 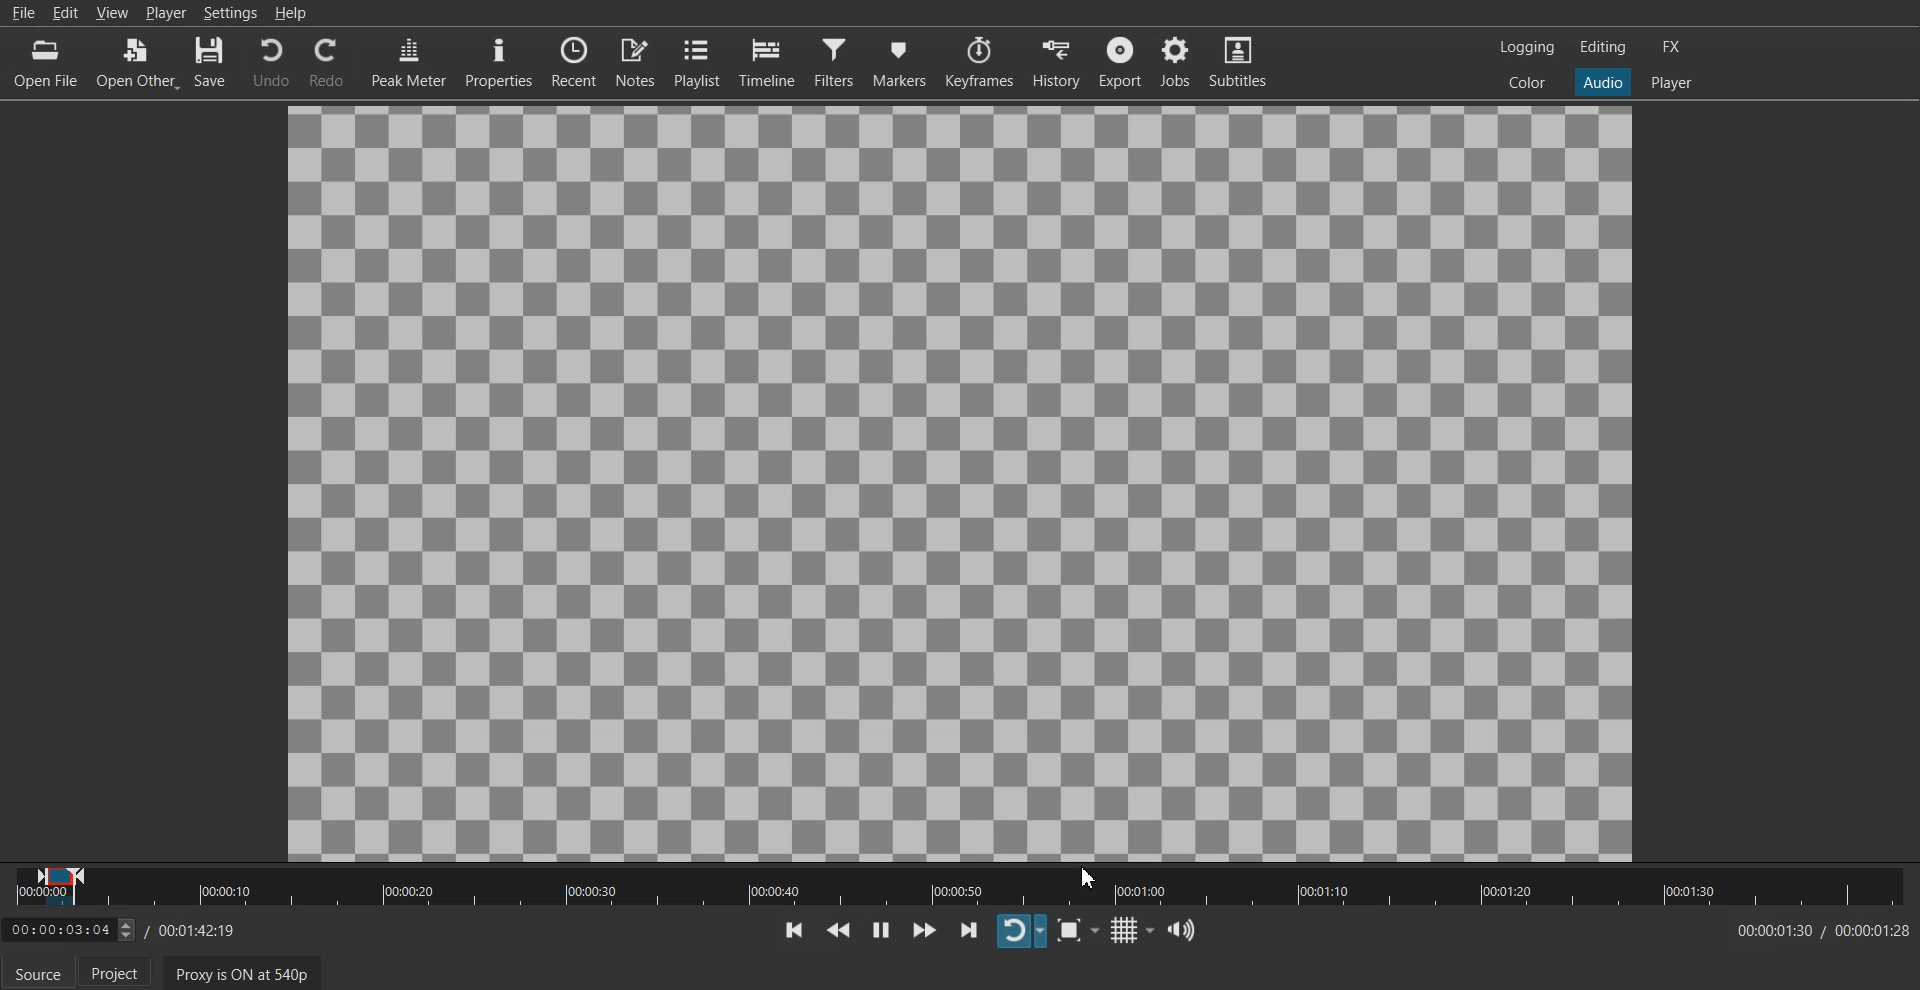 What do you see at coordinates (834, 62) in the screenshot?
I see `Filter` at bounding box center [834, 62].